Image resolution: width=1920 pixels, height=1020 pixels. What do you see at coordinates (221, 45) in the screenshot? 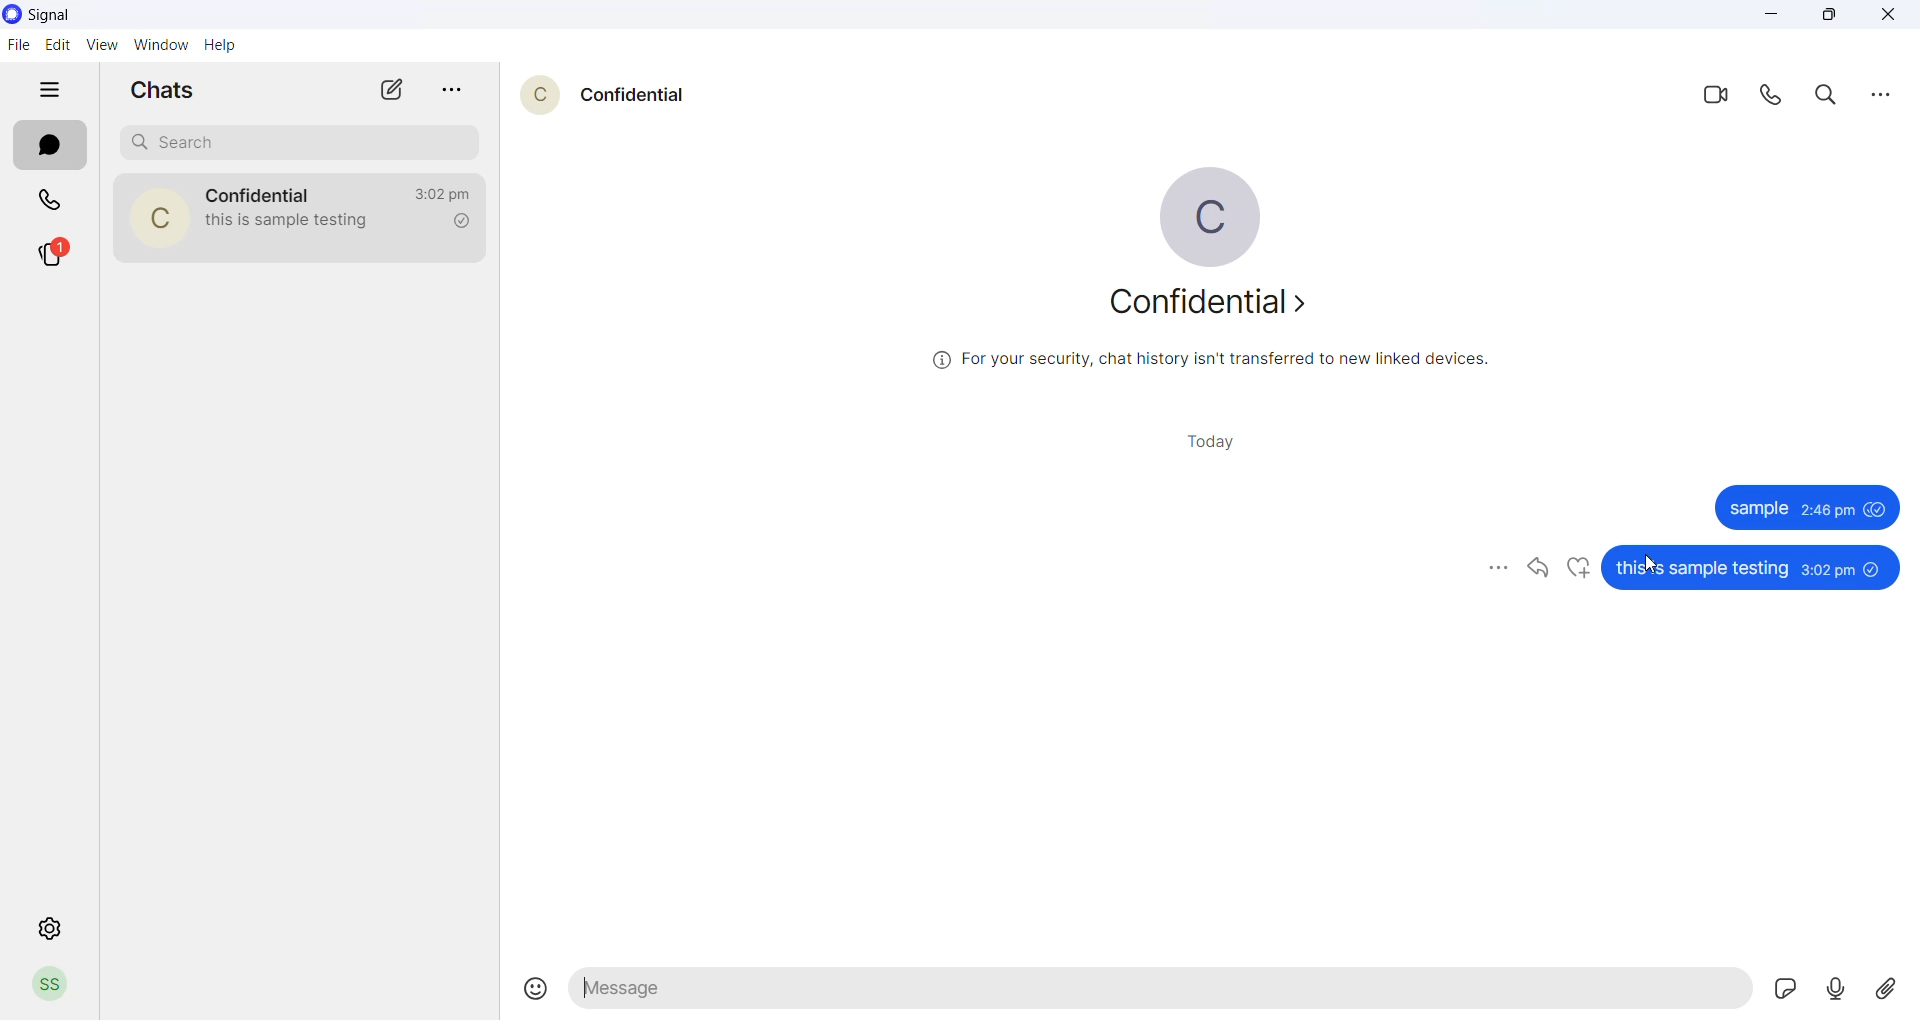
I see `help` at bounding box center [221, 45].